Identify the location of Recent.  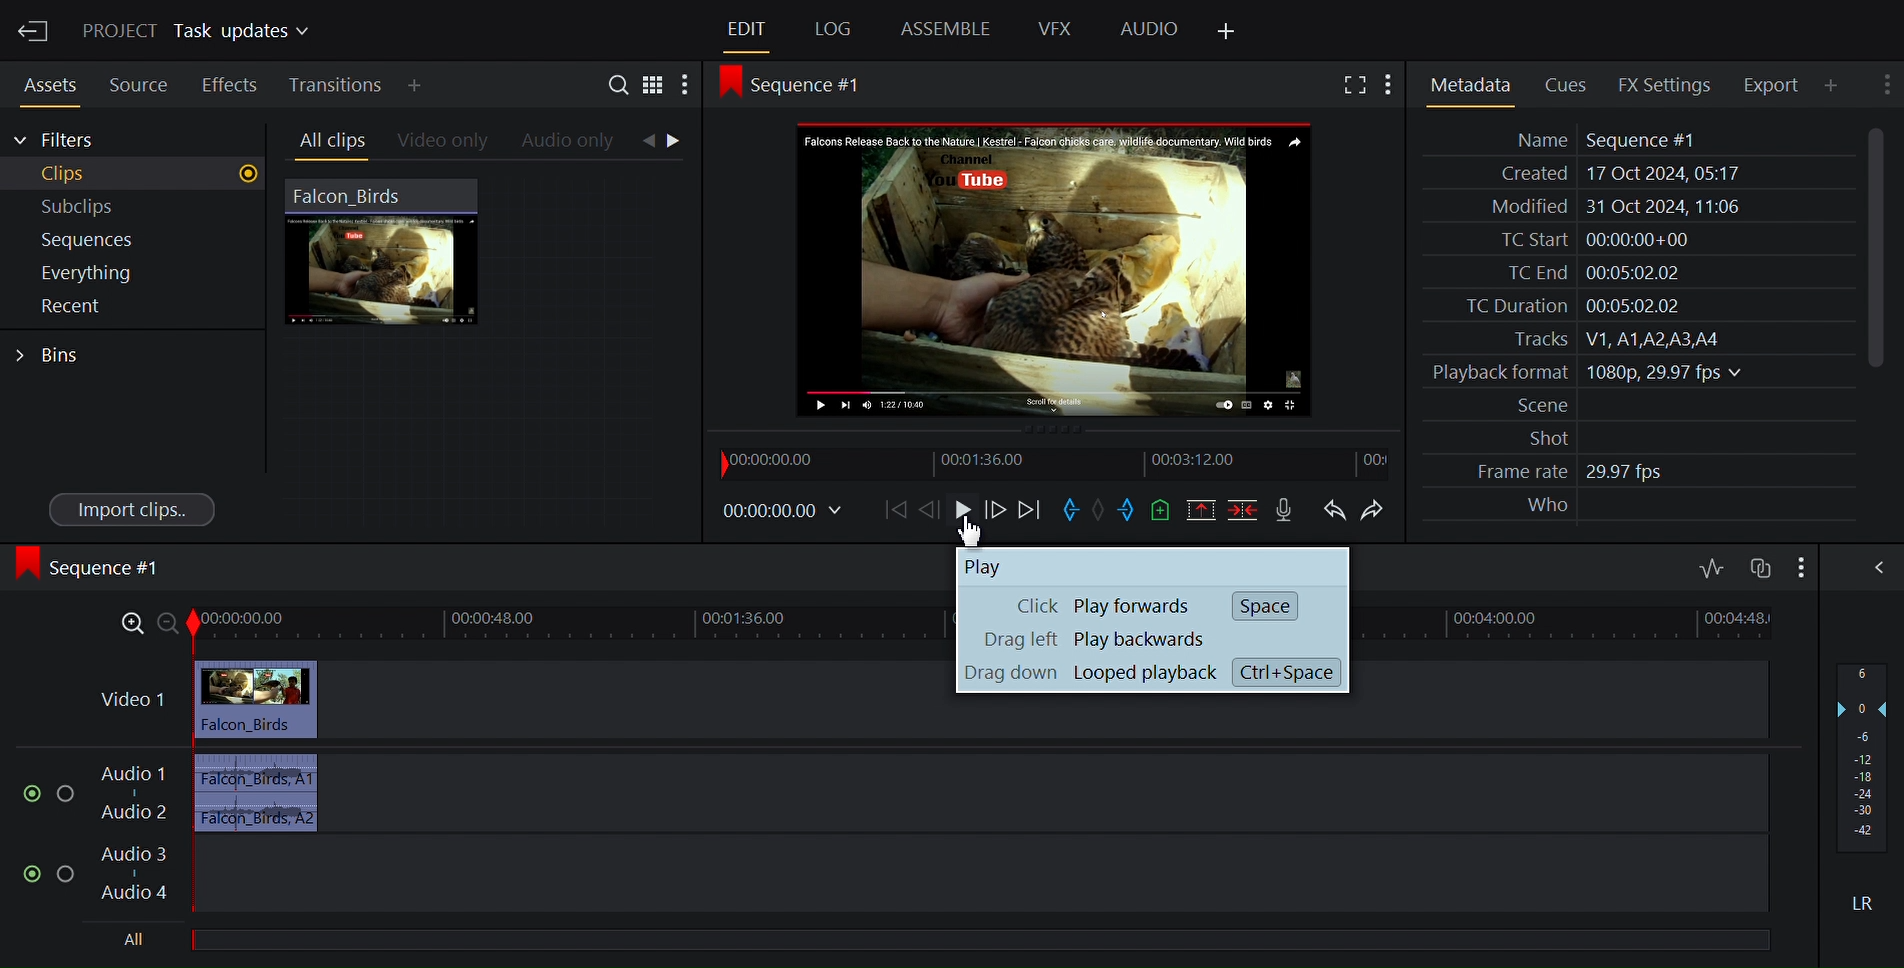
(120, 308).